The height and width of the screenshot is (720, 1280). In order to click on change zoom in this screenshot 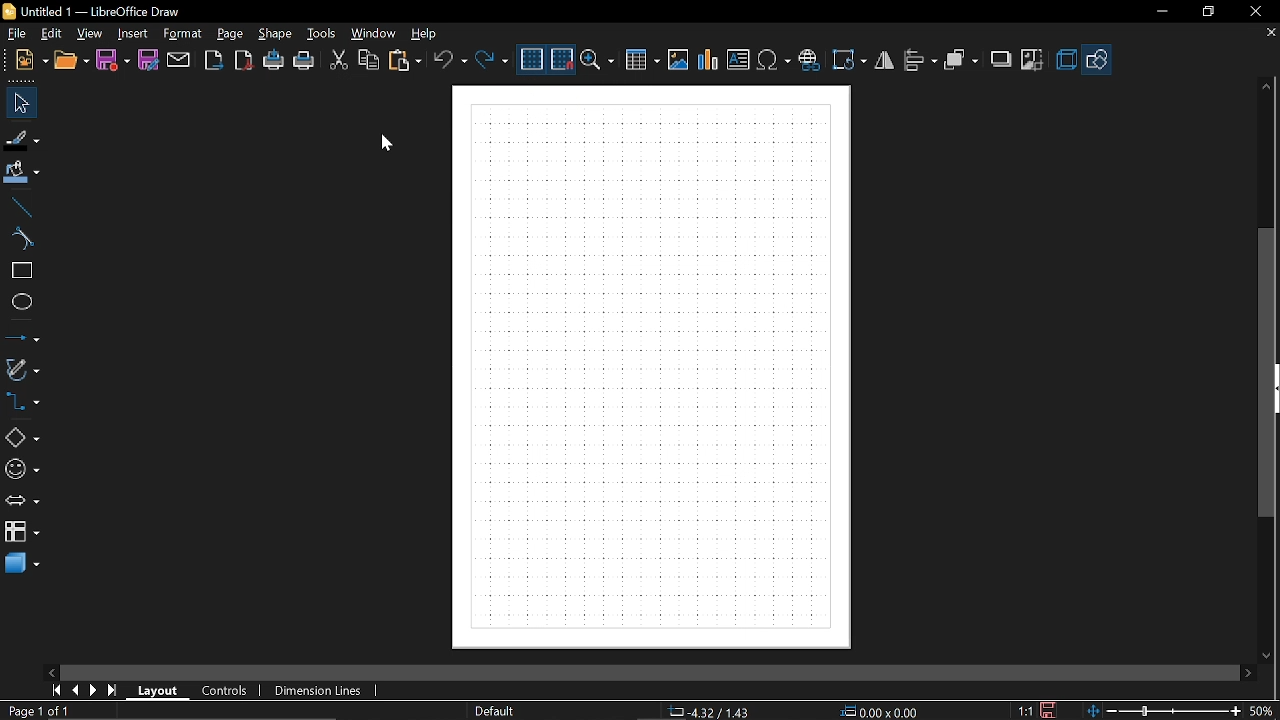, I will do `click(1161, 711)`.